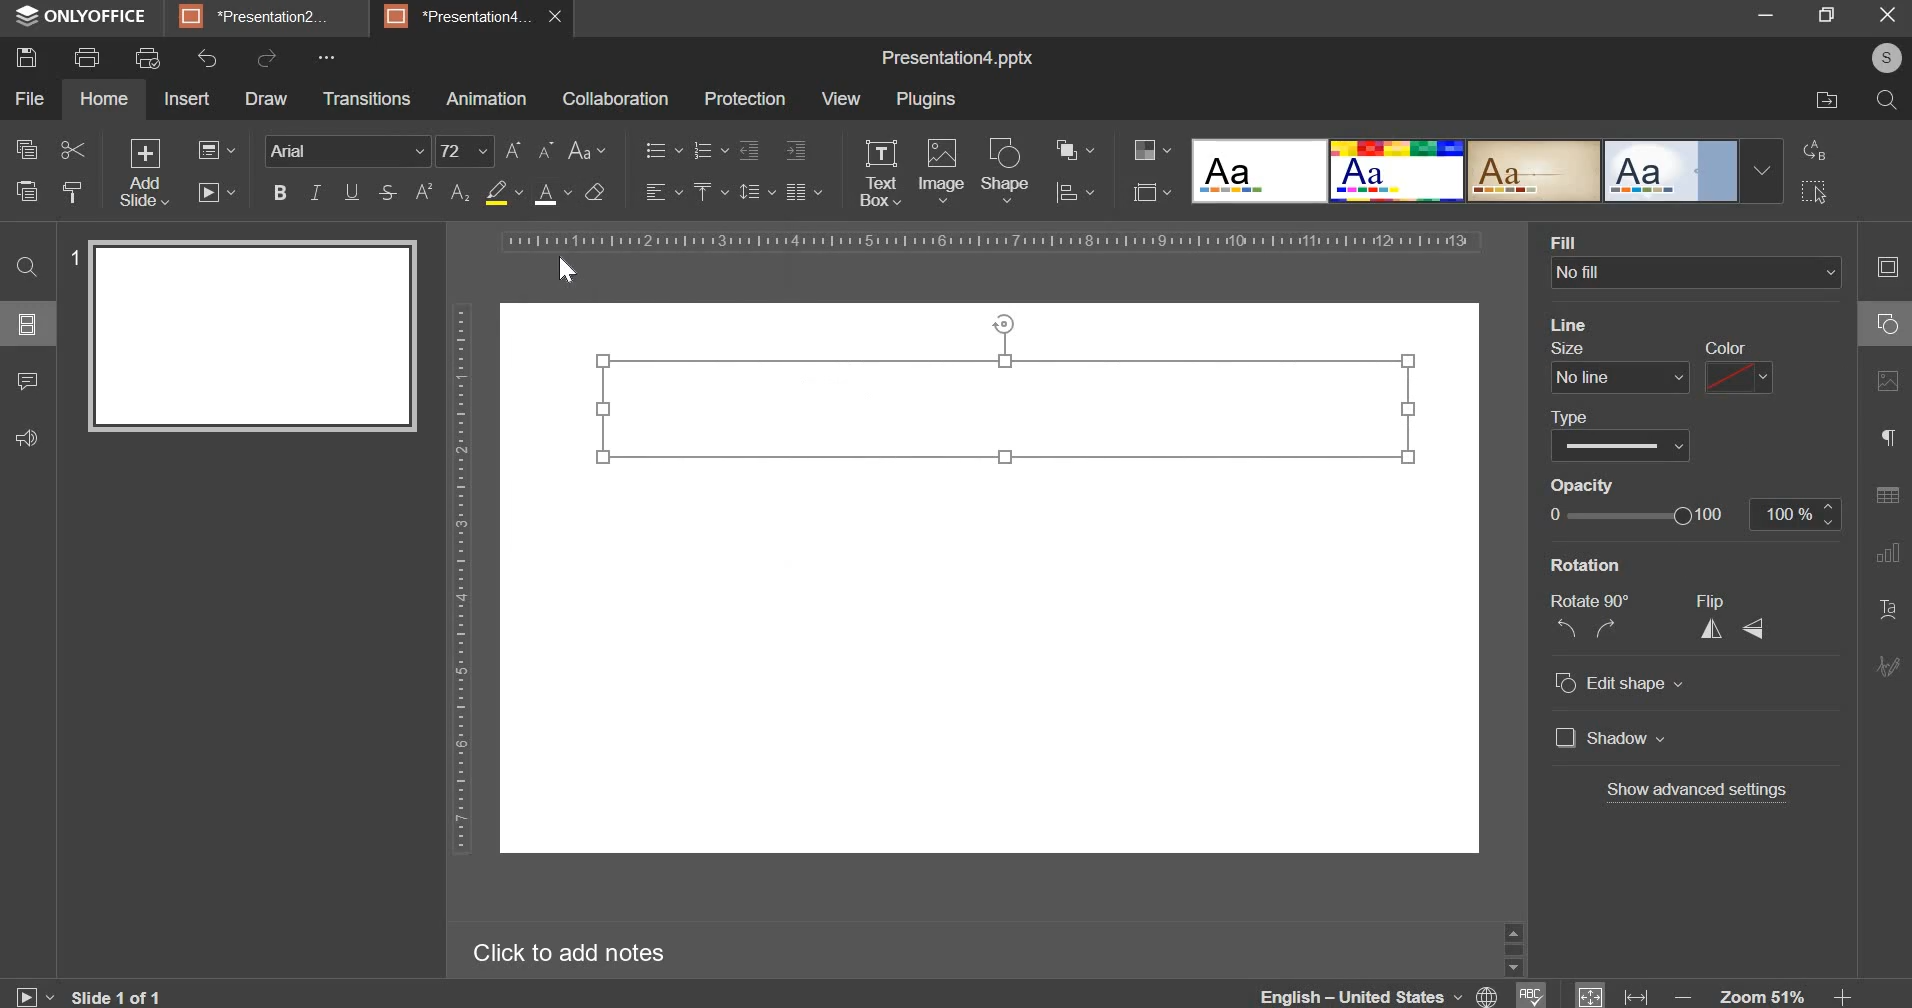  What do you see at coordinates (461, 579) in the screenshot?
I see `vertical scale` at bounding box center [461, 579].